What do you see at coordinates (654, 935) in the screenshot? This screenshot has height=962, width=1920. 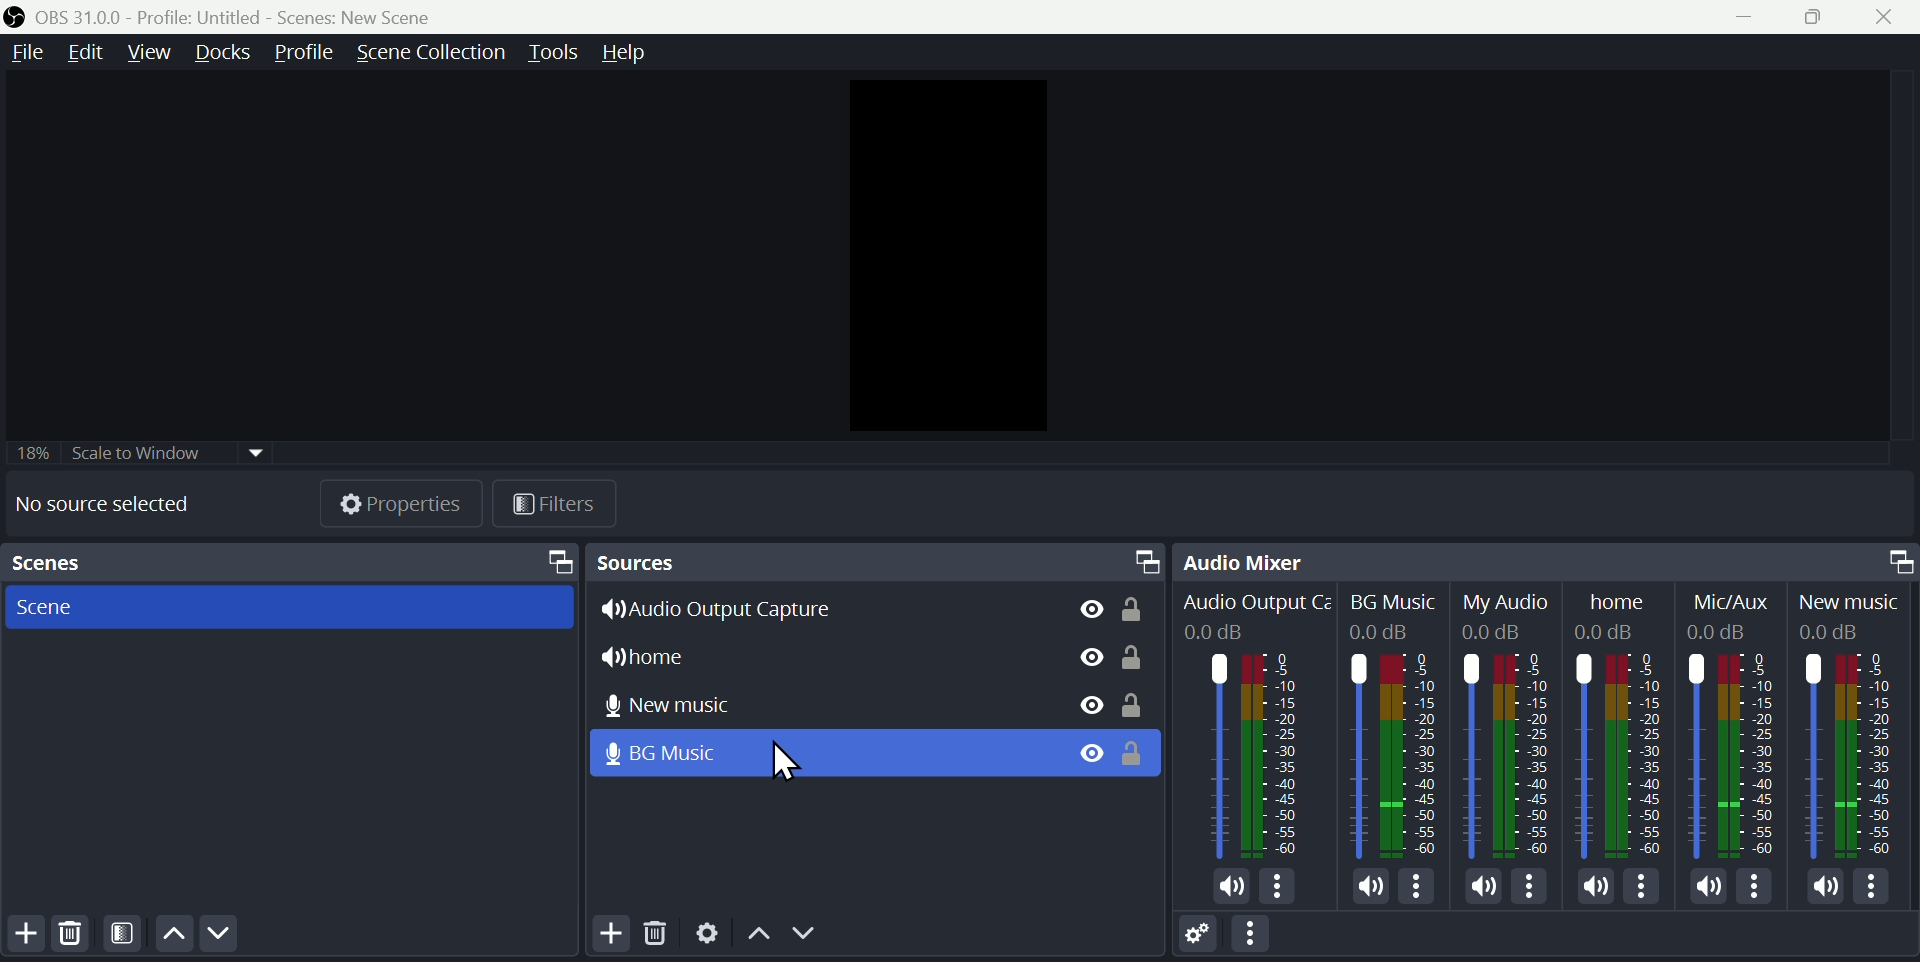 I see `Delete` at bounding box center [654, 935].